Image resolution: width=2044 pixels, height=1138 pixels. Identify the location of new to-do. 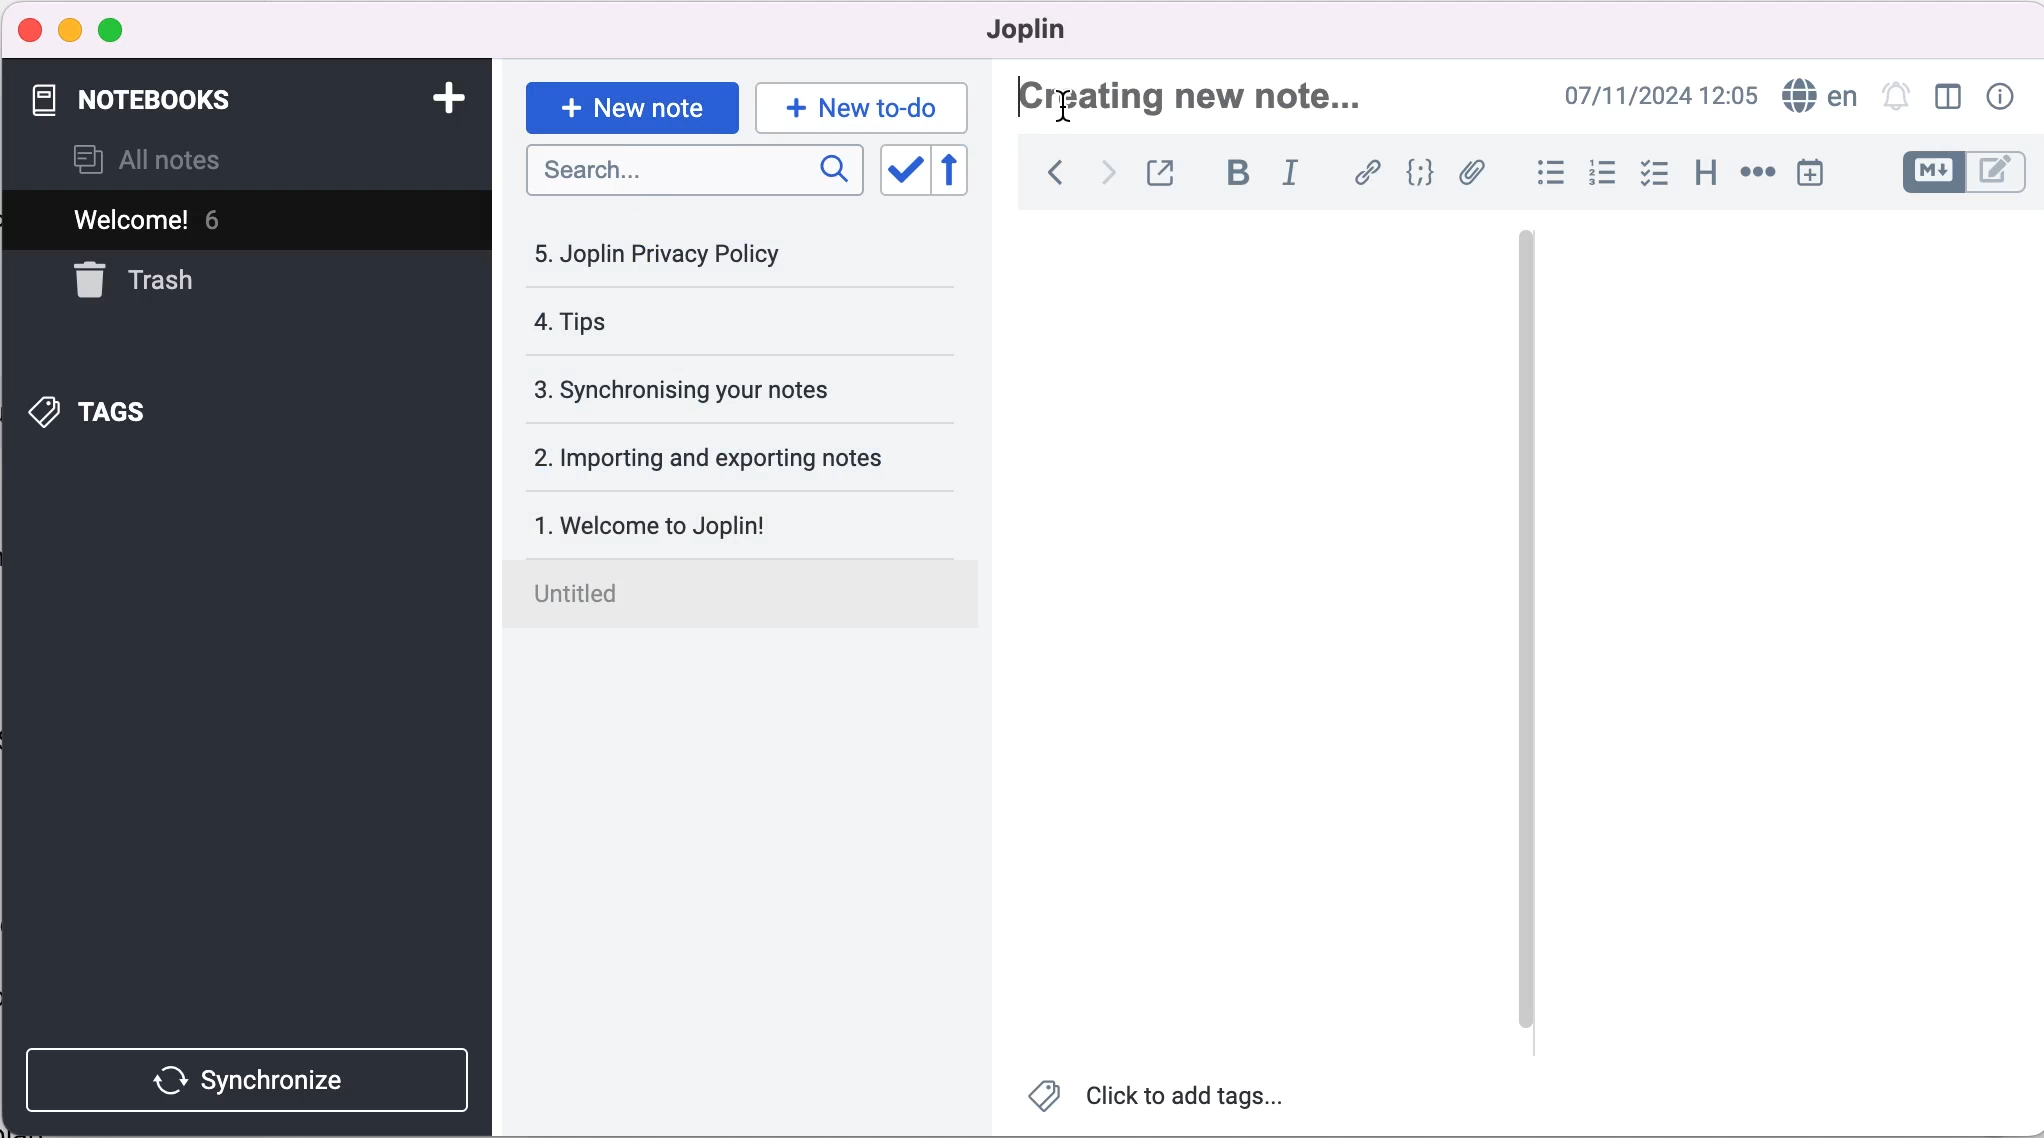
(857, 107).